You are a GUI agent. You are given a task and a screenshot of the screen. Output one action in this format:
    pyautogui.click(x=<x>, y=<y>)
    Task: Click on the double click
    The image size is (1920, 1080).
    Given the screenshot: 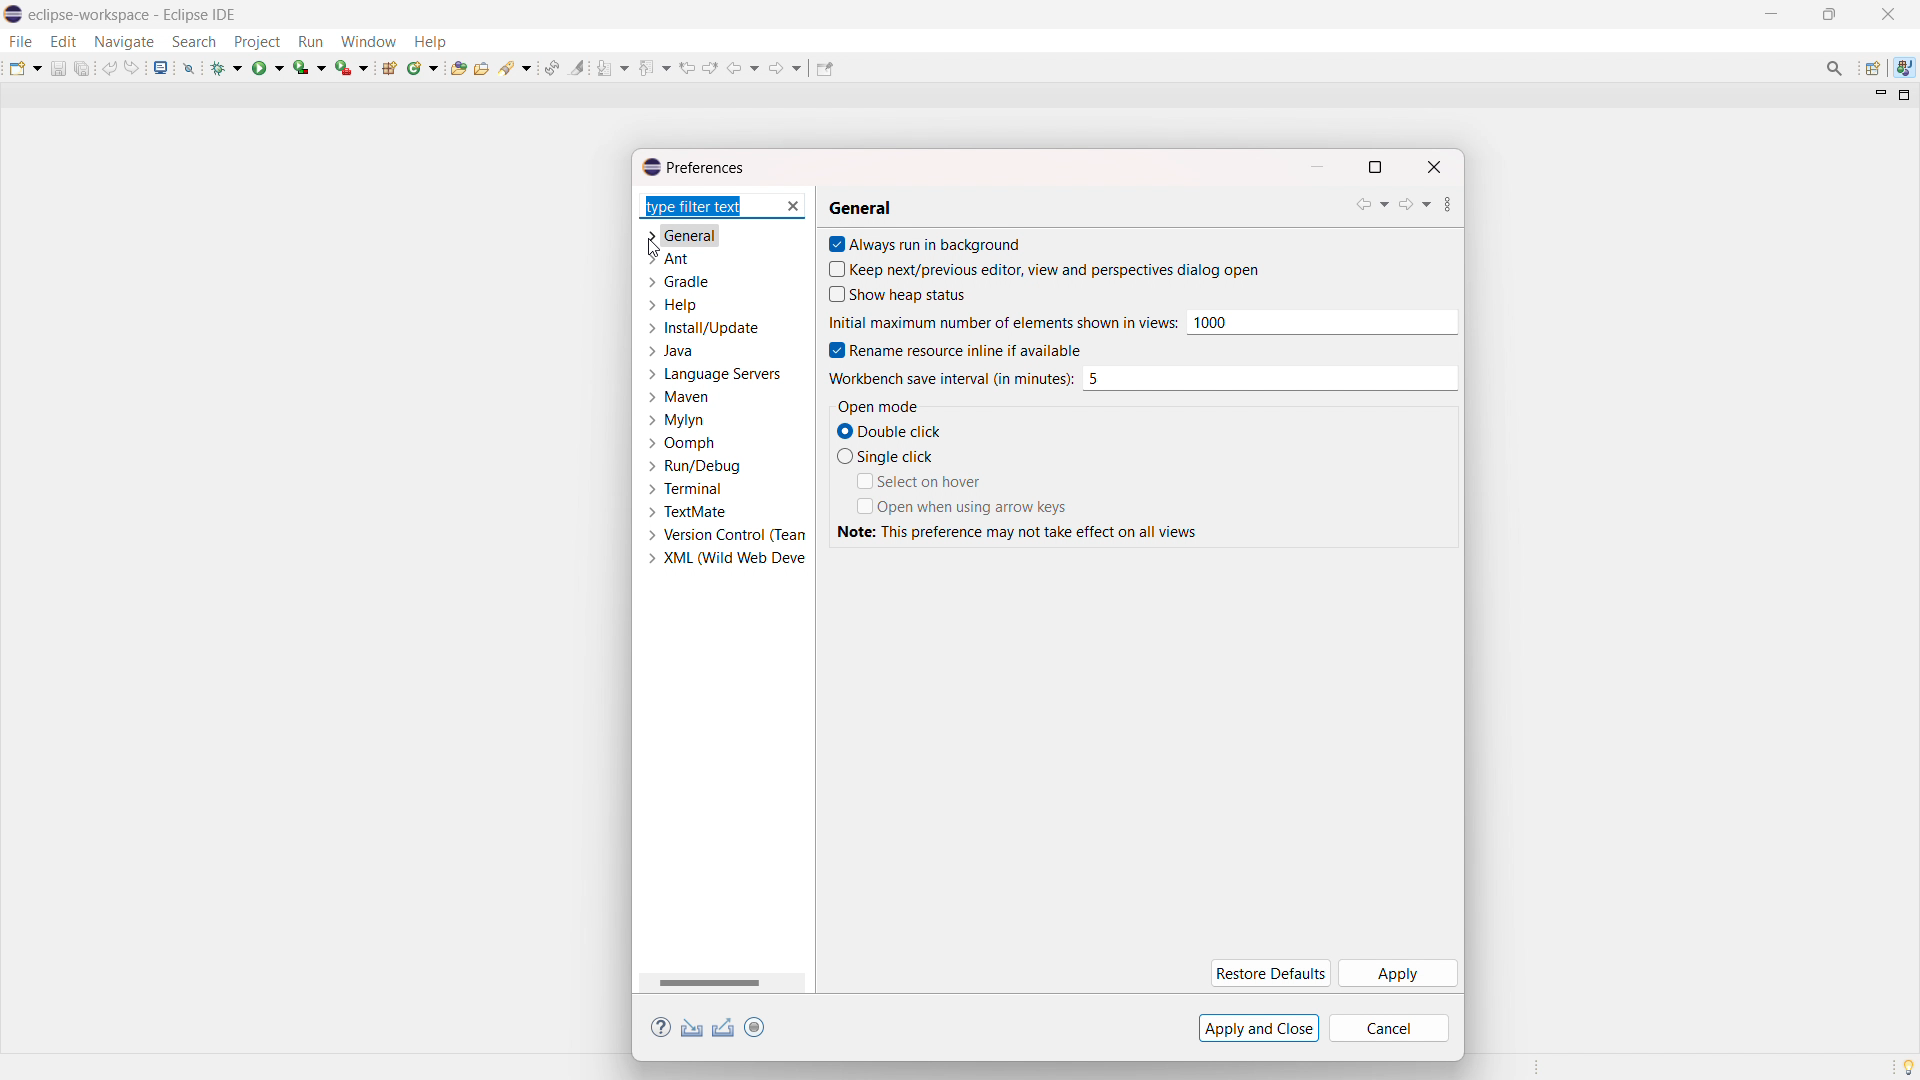 What is the action you would take?
    pyautogui.click(x=903, y=431)
    